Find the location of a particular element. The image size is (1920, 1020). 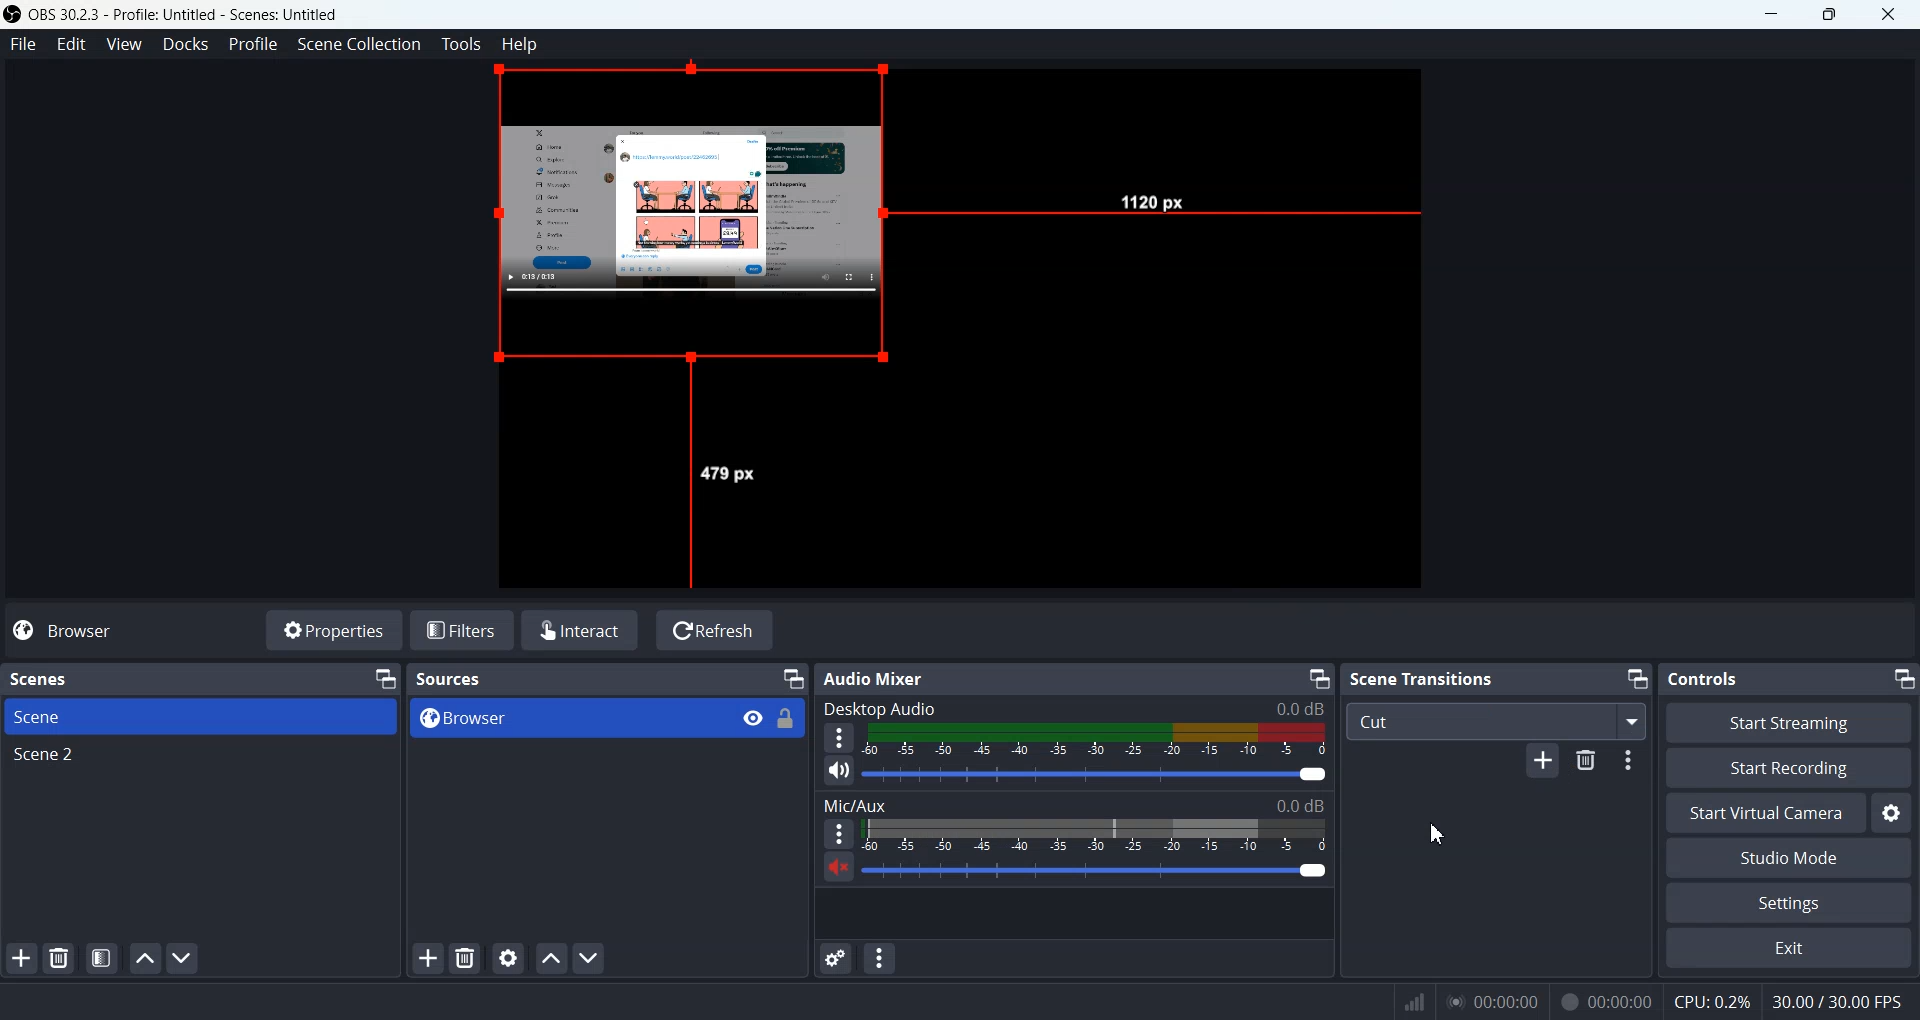

Volume Indicator is located at coordinates (1093, 836).